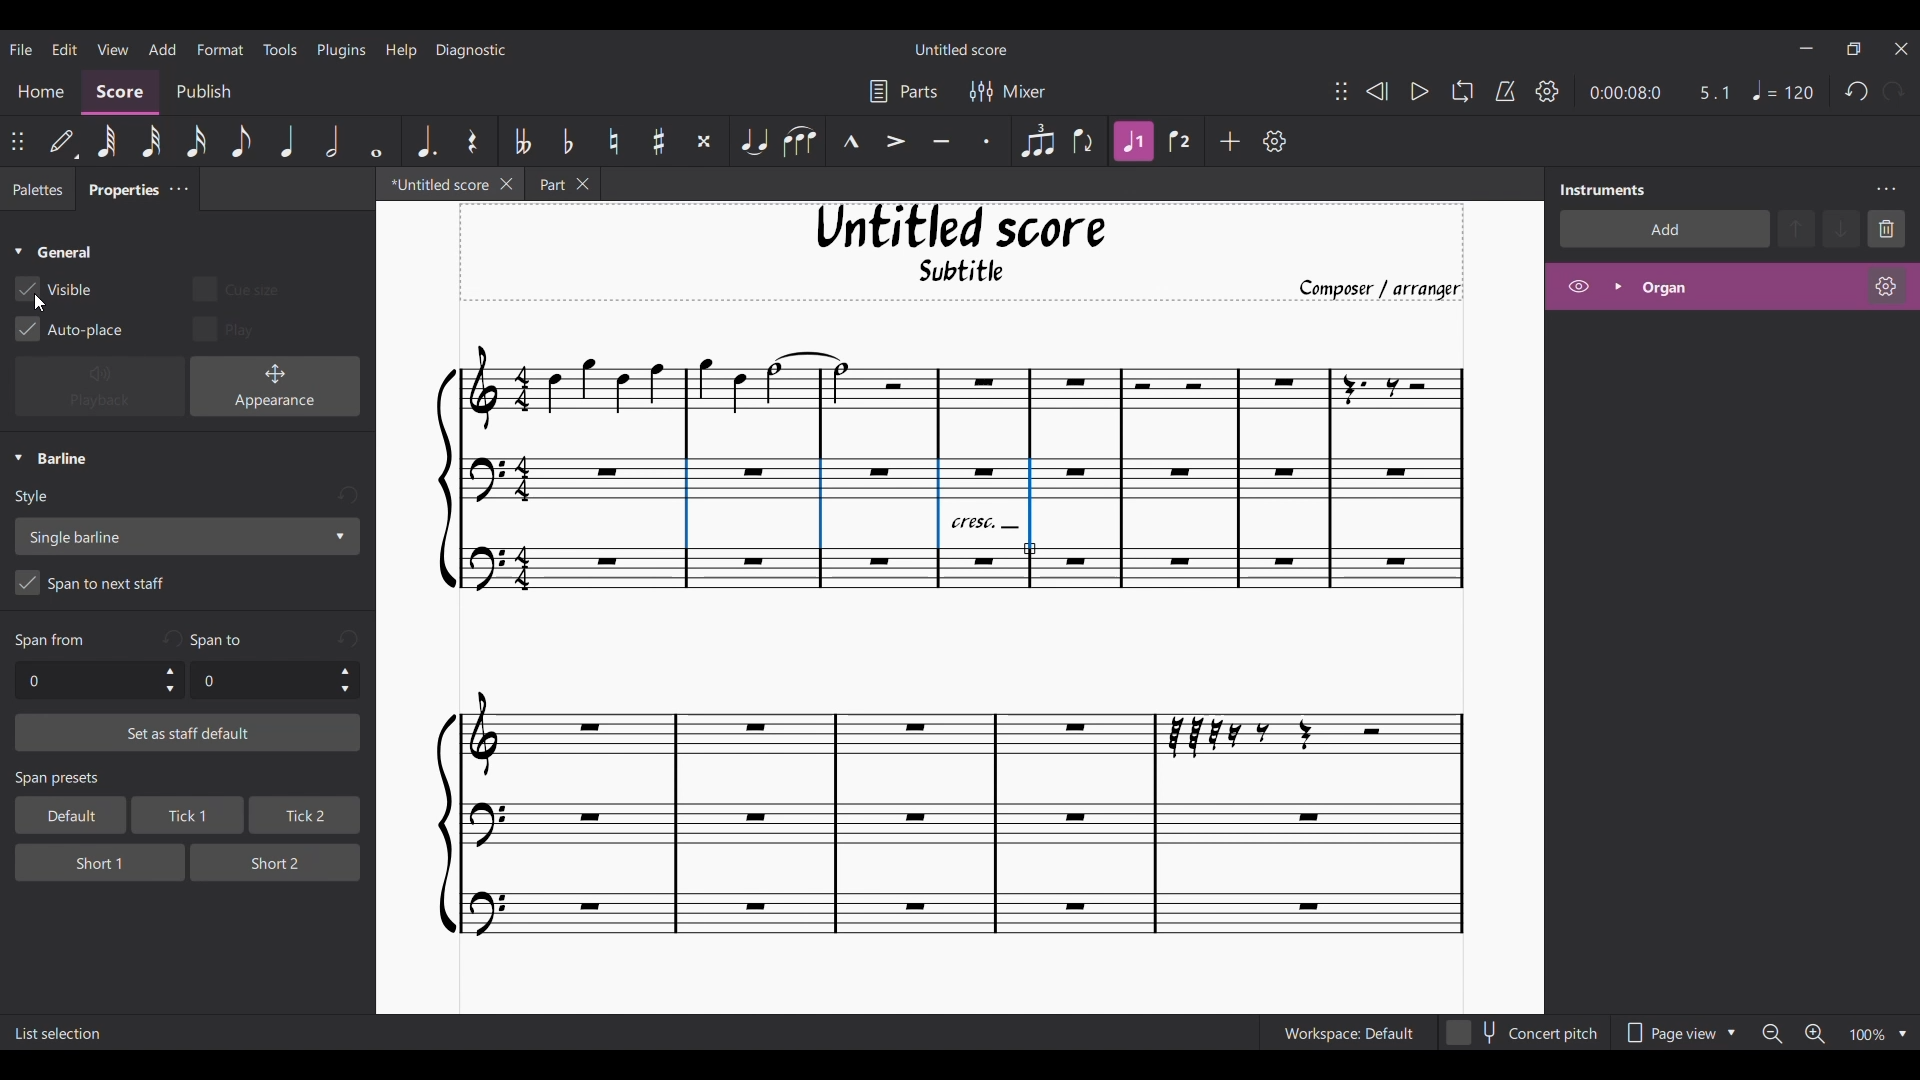 Image resolution: width=1920 pixels, height=1080 pixels. What do you see at coordinates (378, 140) in the screenshot?
I see `Whole note` at bounding box center [378, 140].